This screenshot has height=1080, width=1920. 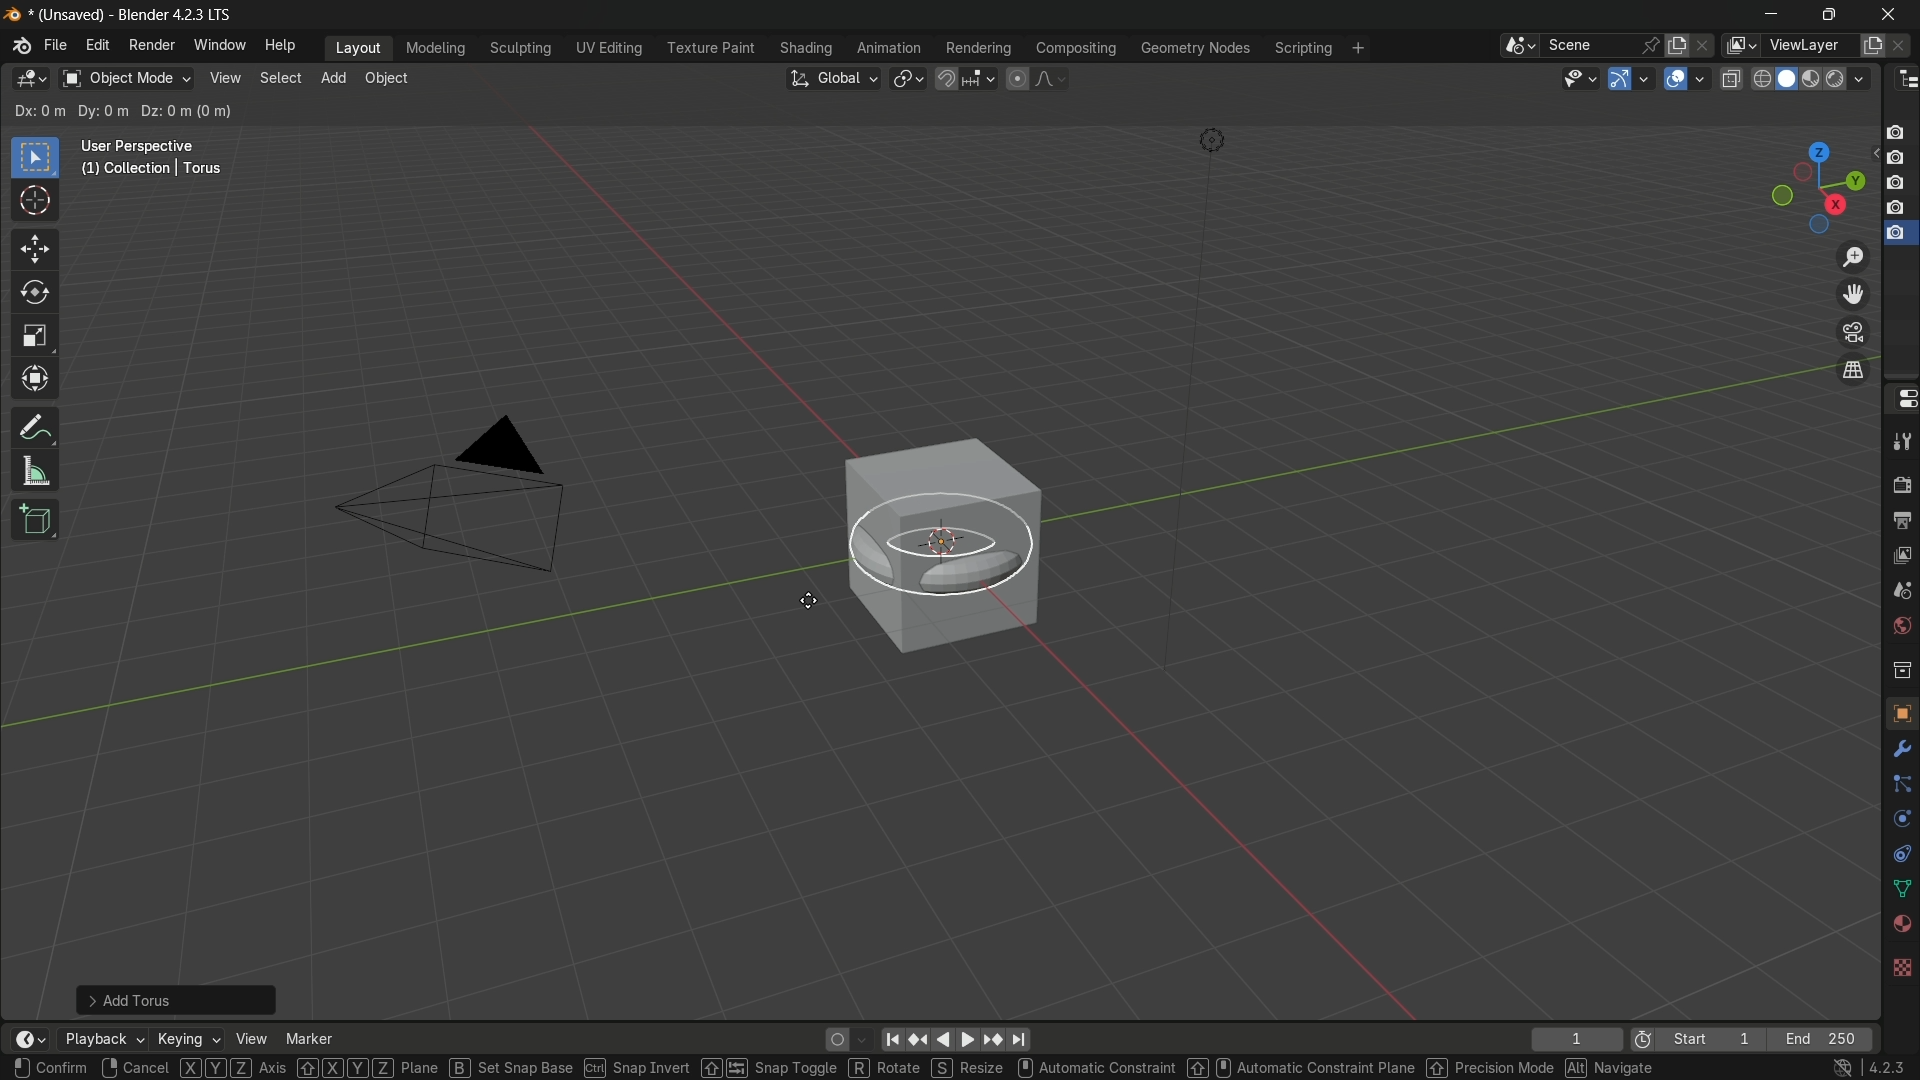 I want to click on zoom in/out, so click(x=1853, y=256).